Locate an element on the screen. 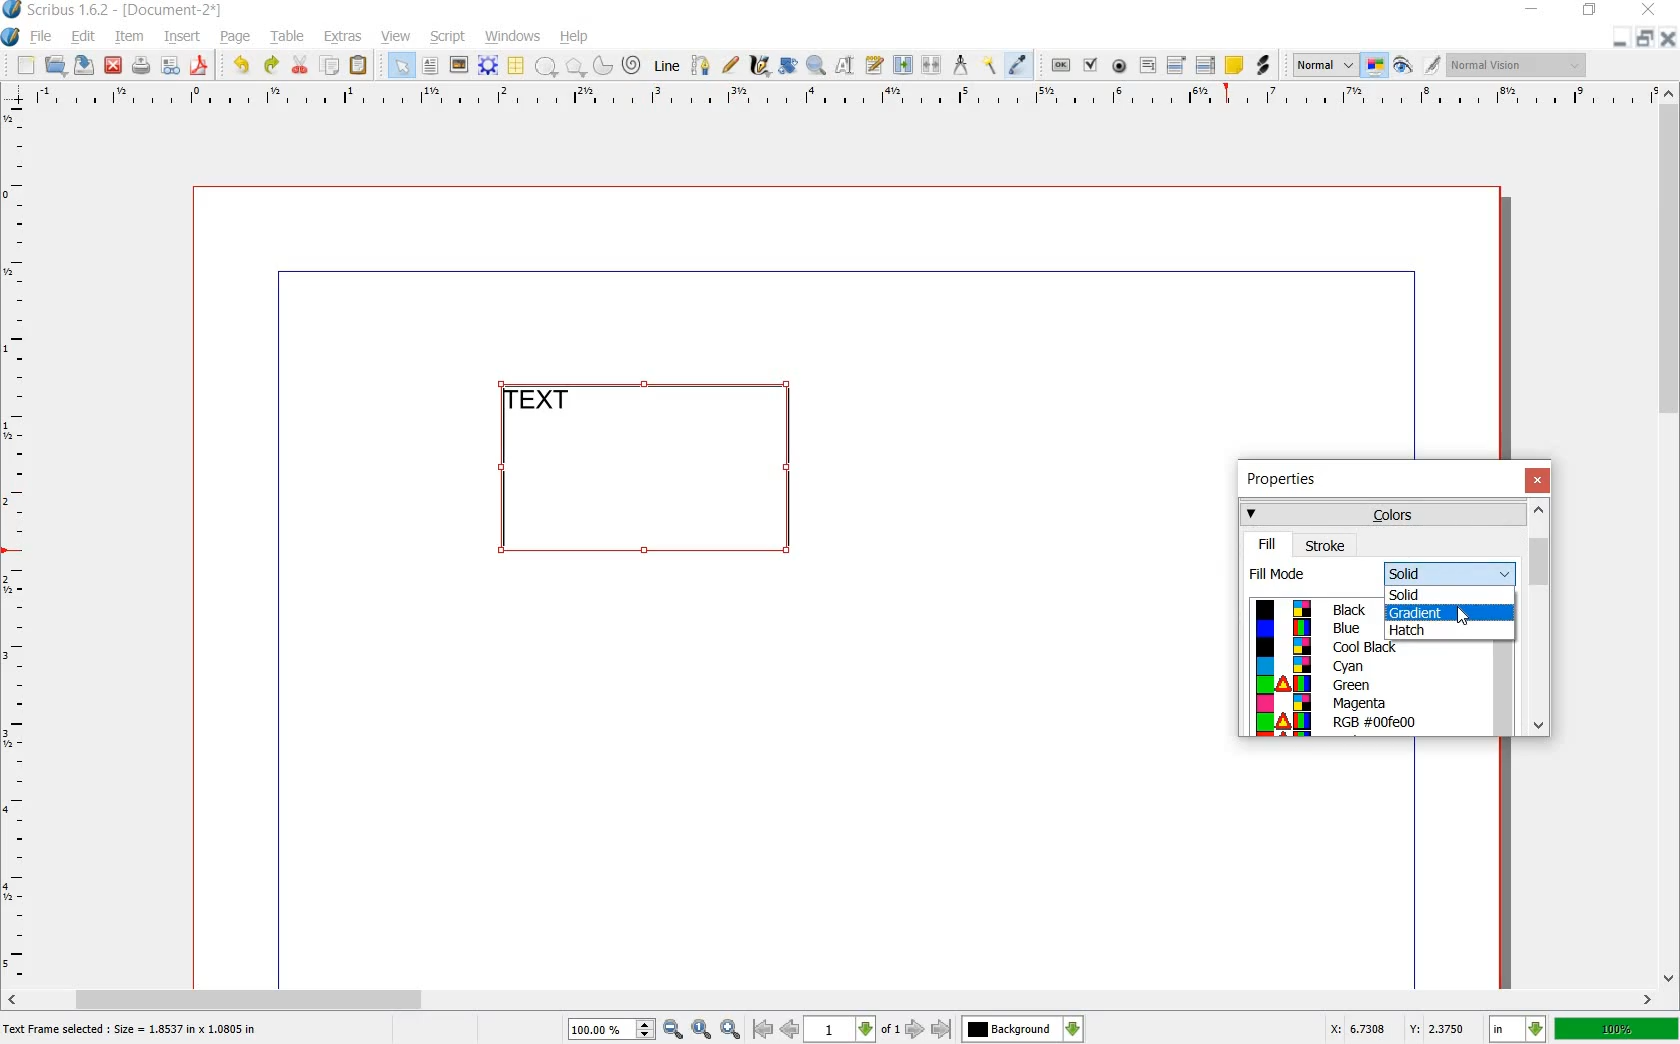  cut is located at coordinates (301, 66).